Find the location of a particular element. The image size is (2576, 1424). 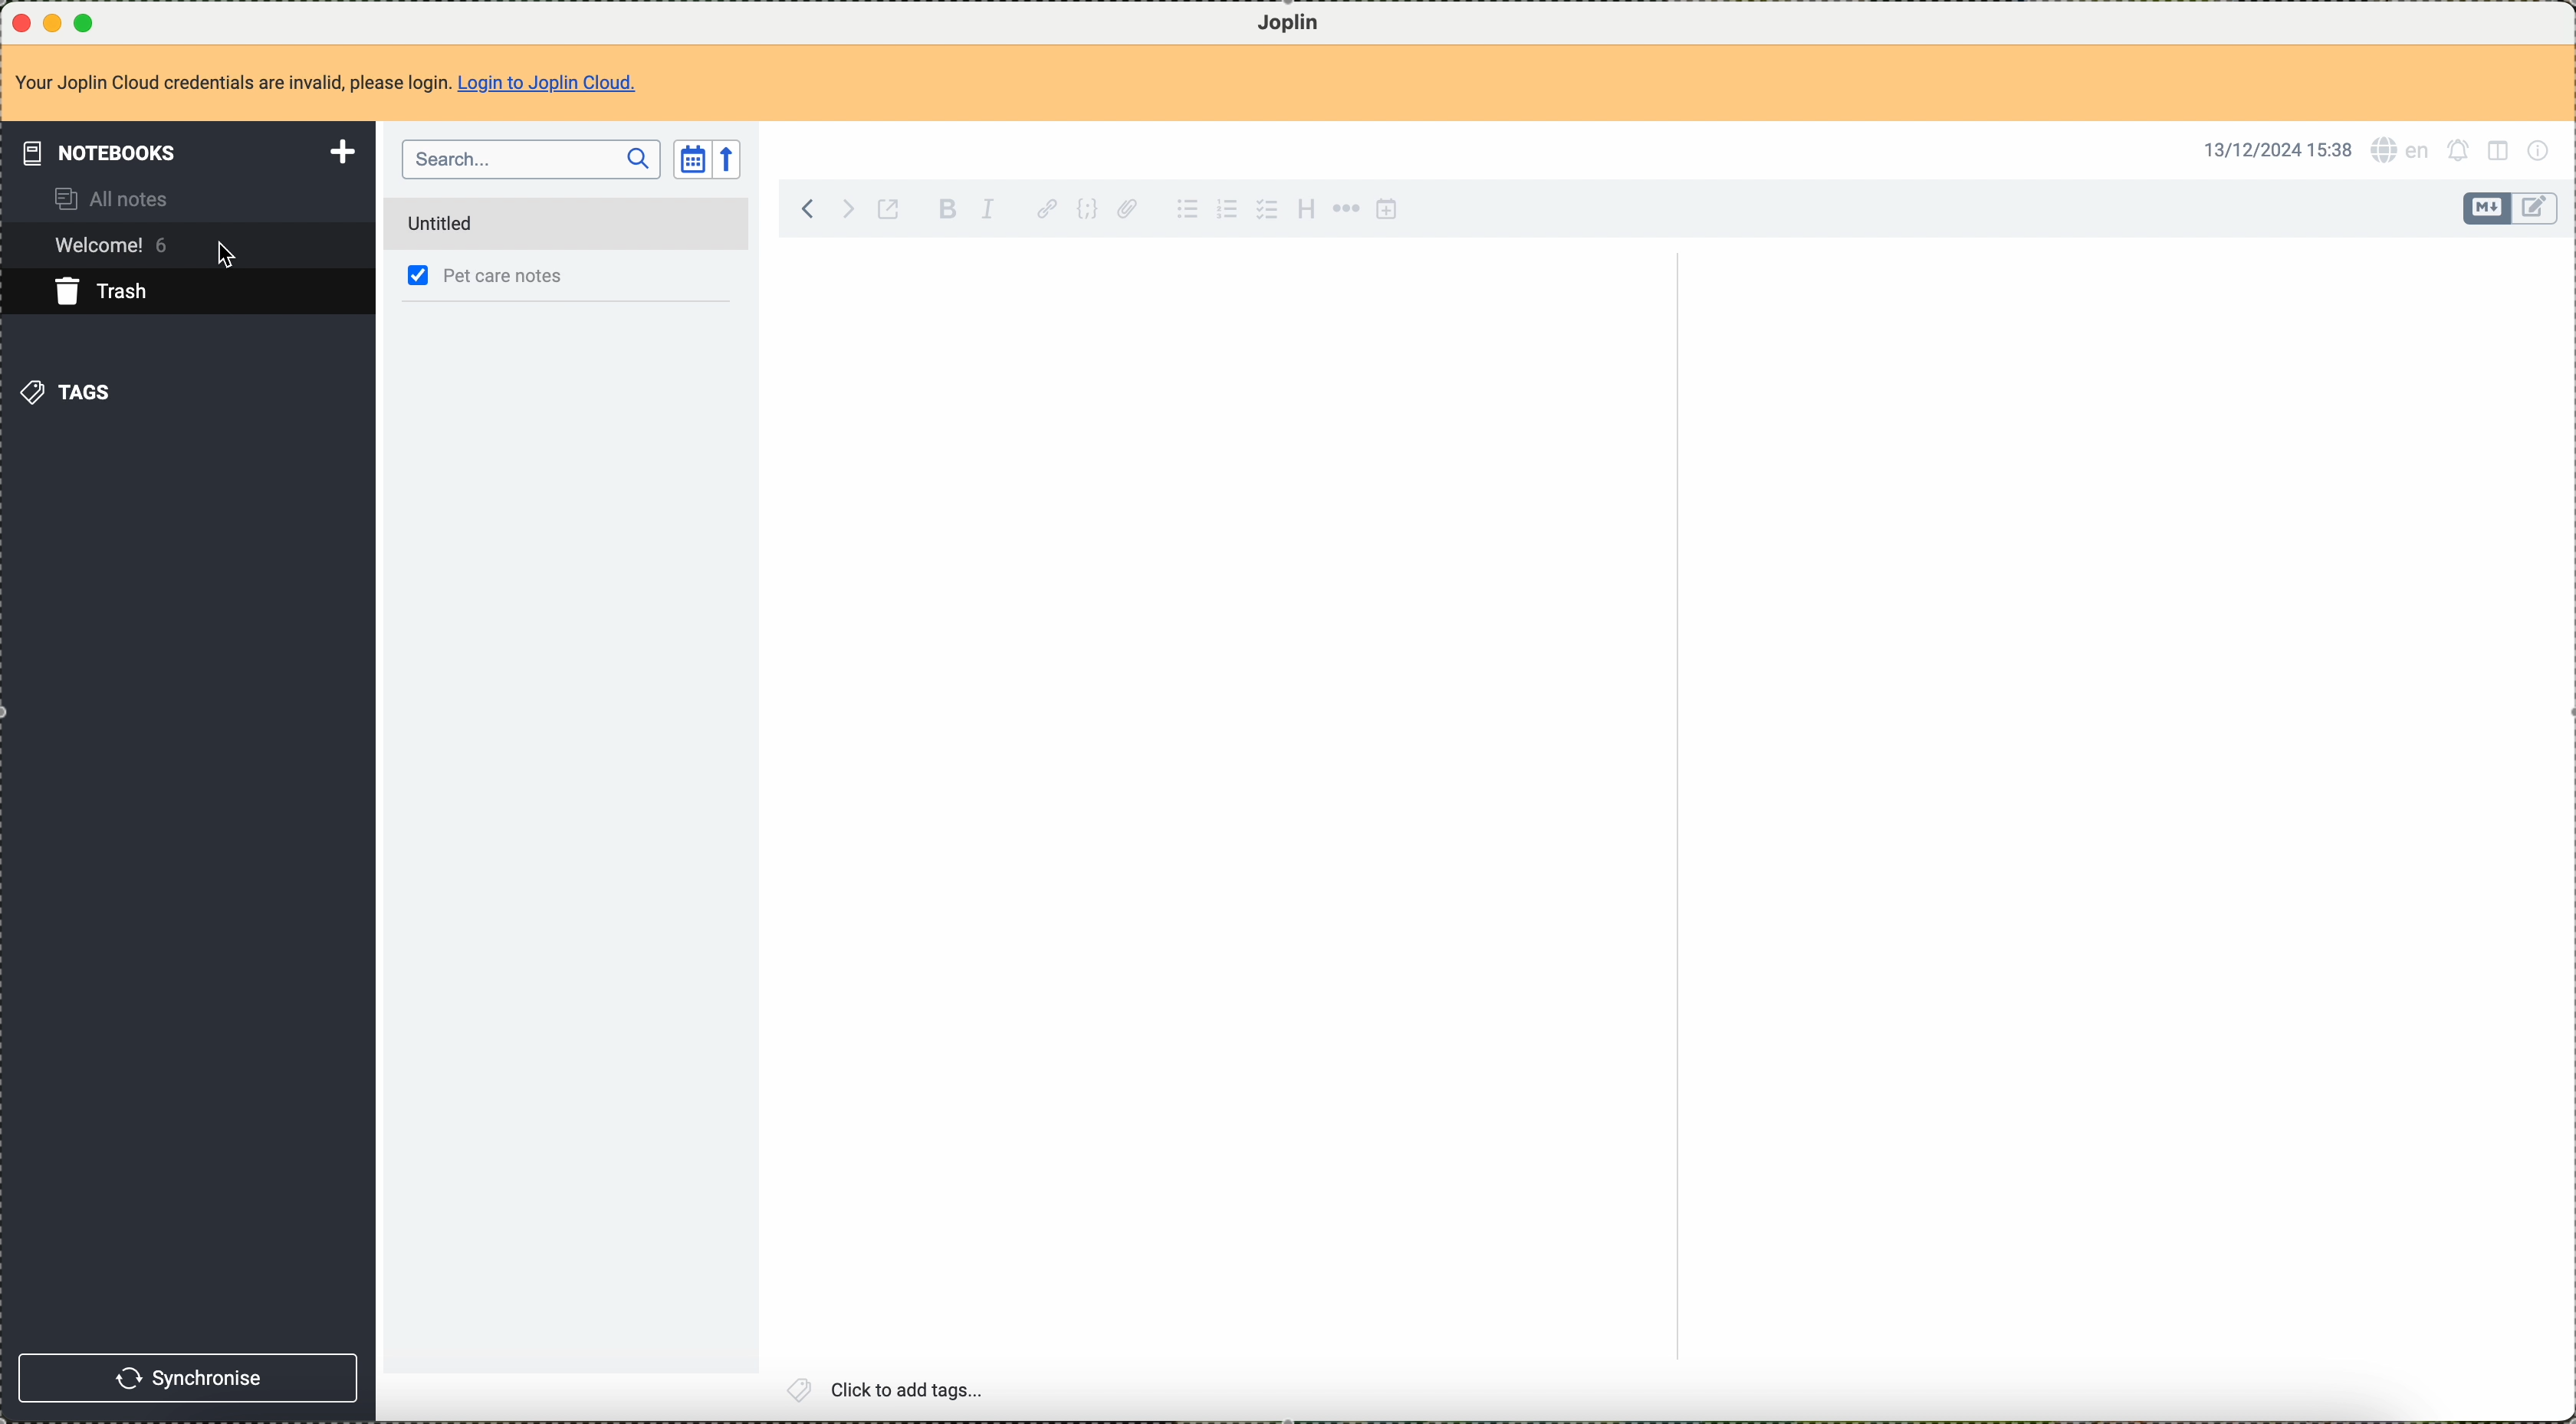

toggle editor is located at coordinates (2486, 209).